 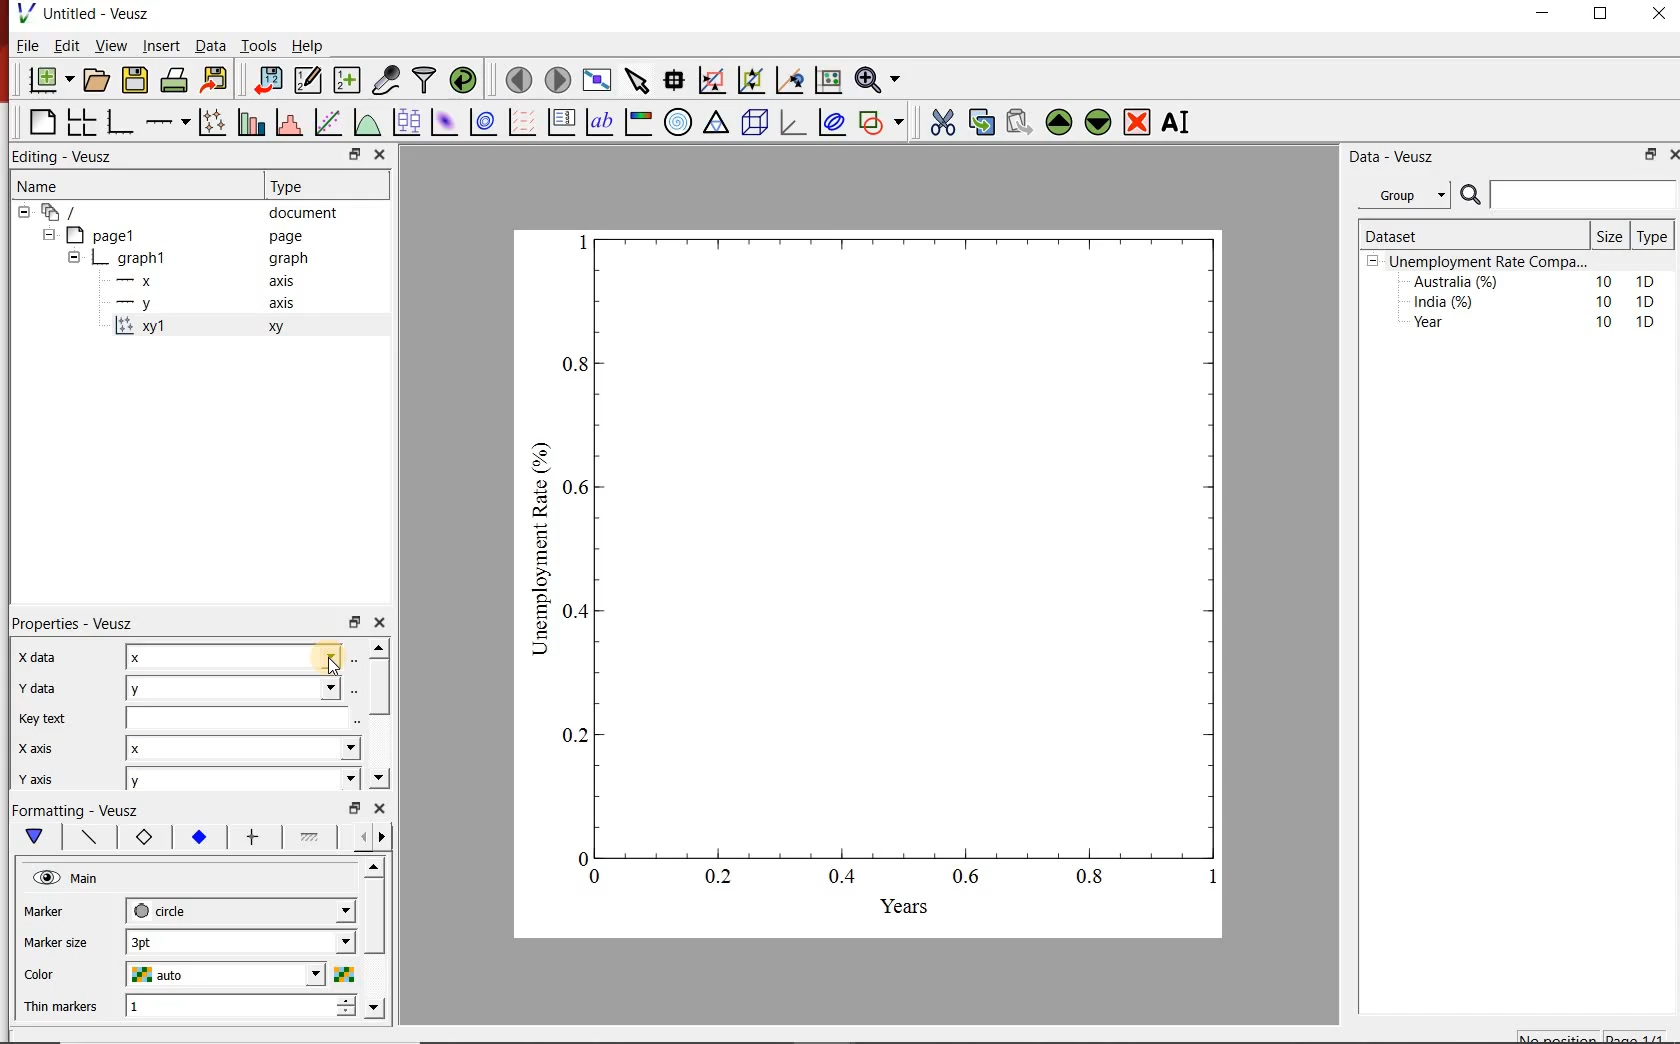 I want to click on polar graph, so click(x=679, y=123).